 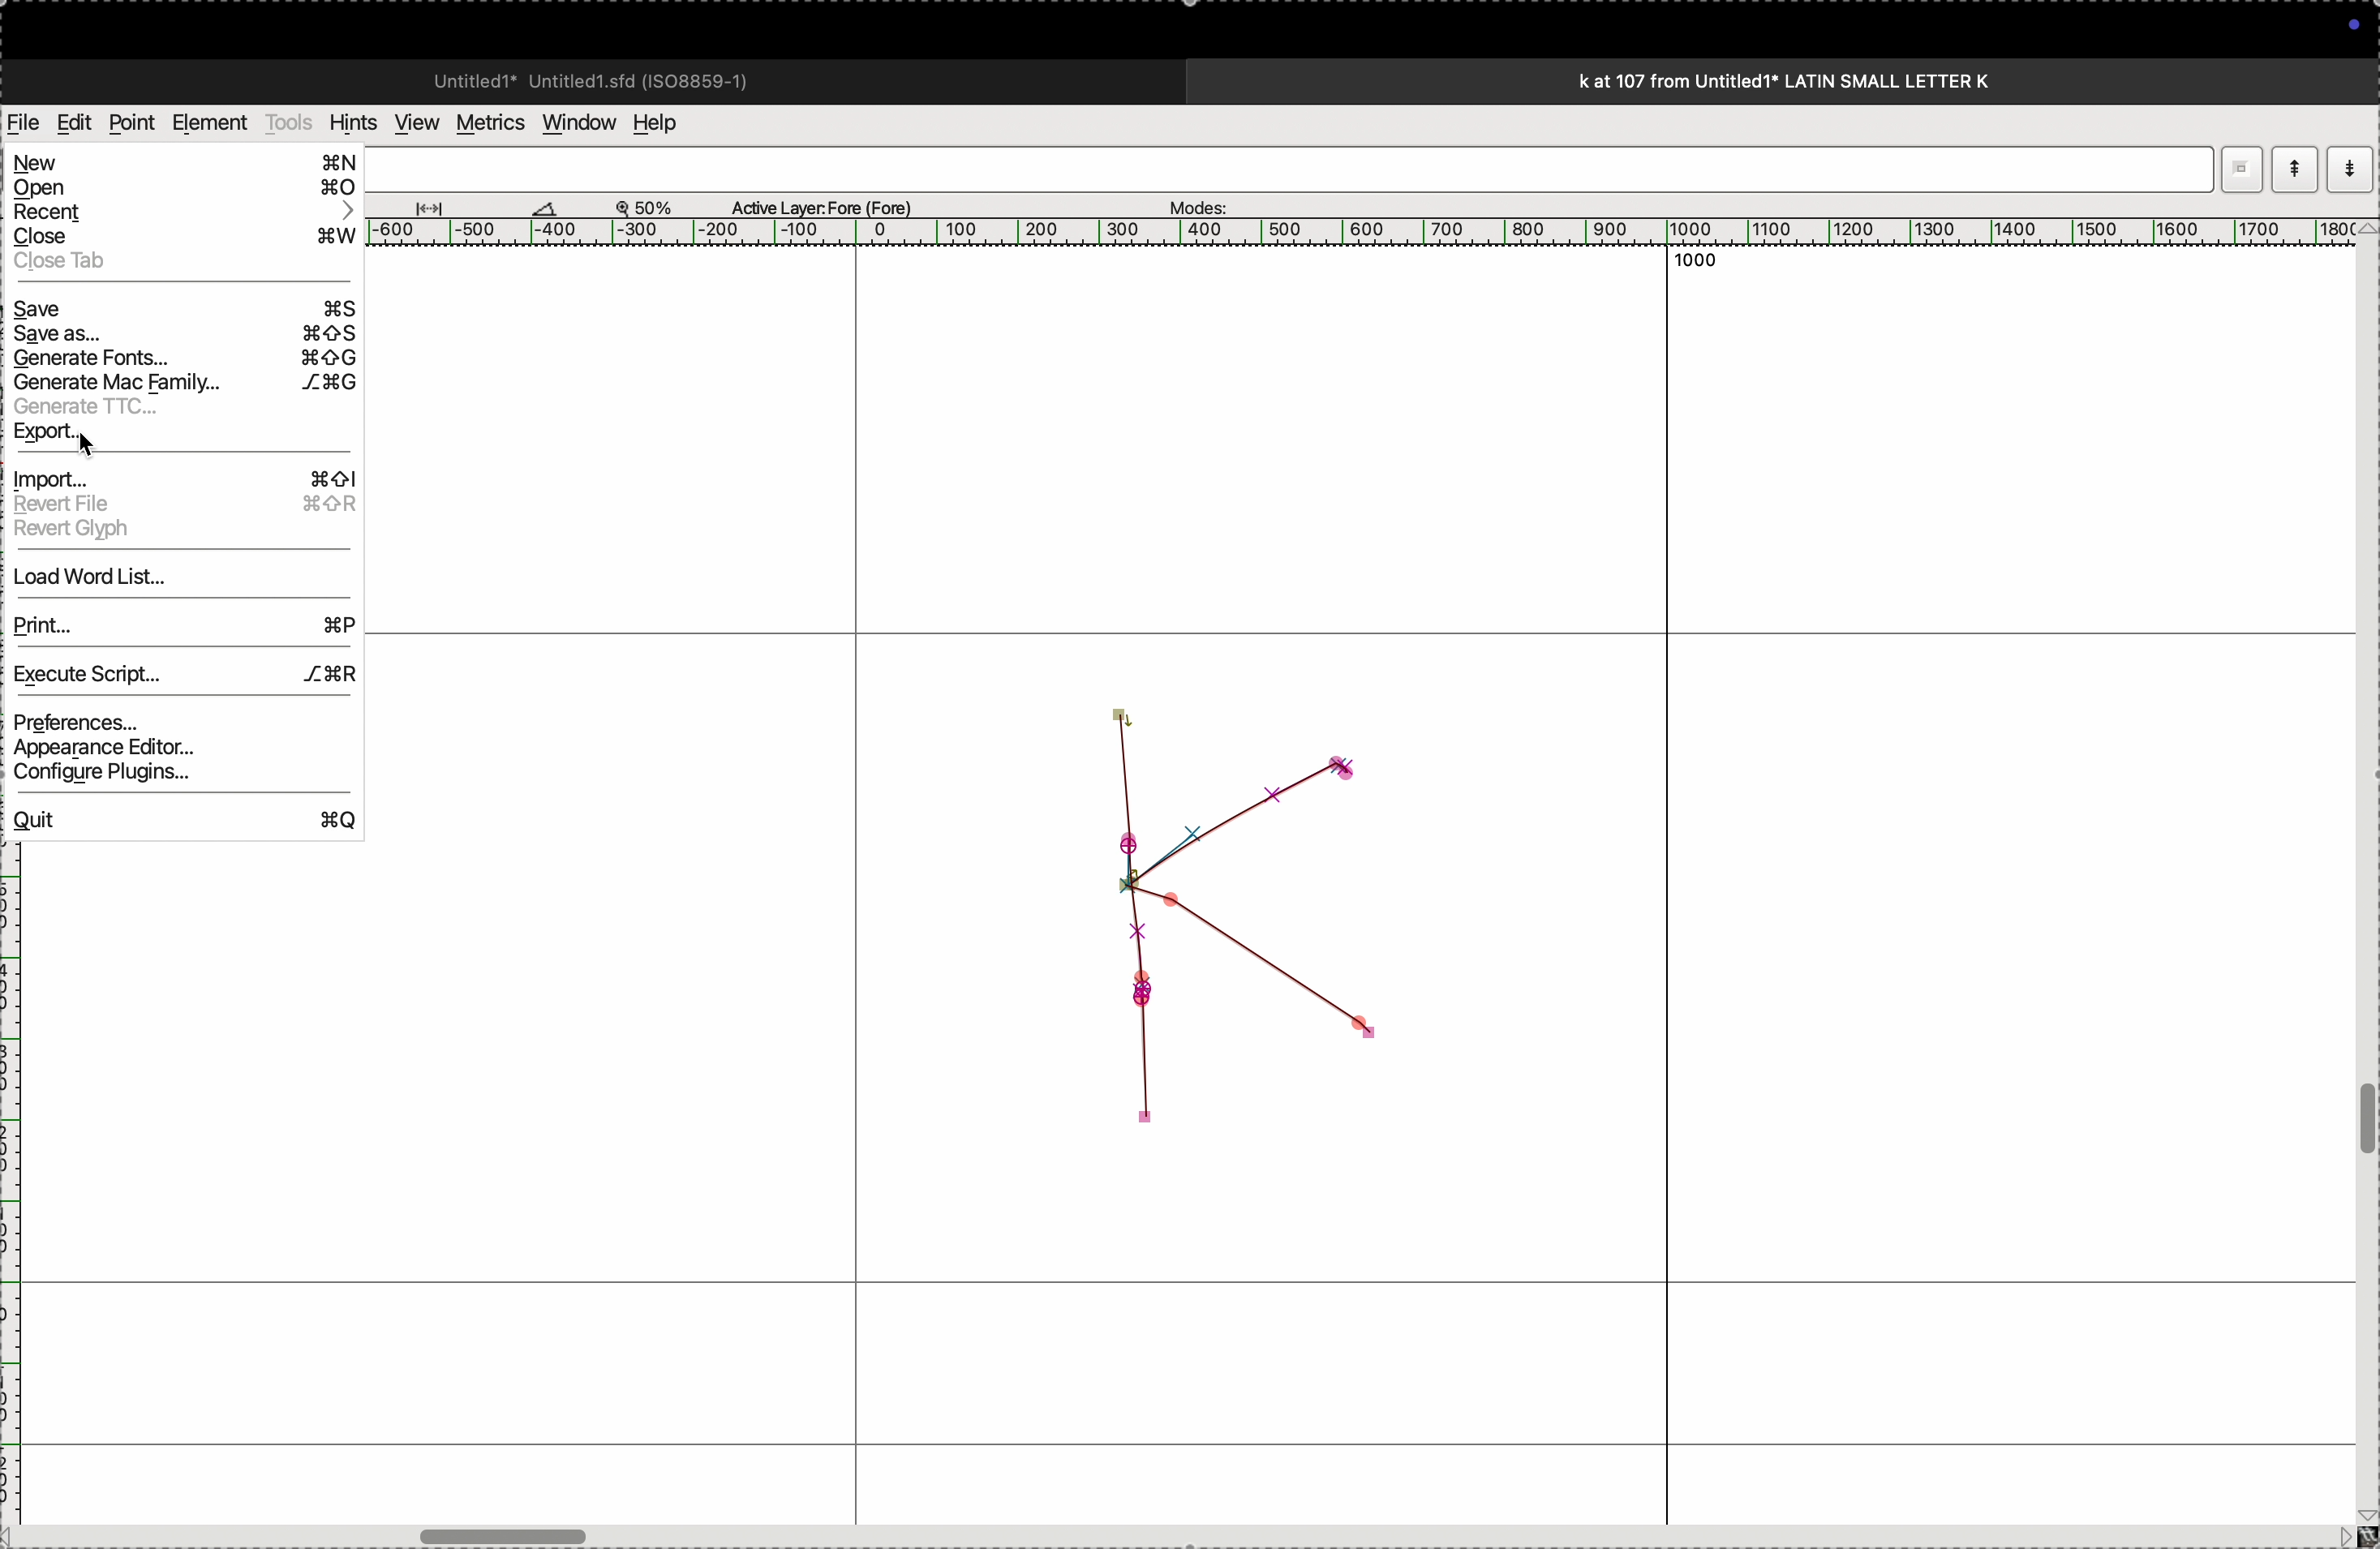 What do you see at coordinates (488, 123) in the screenshot?
I see `metrics` at bounding box center [488, 123].